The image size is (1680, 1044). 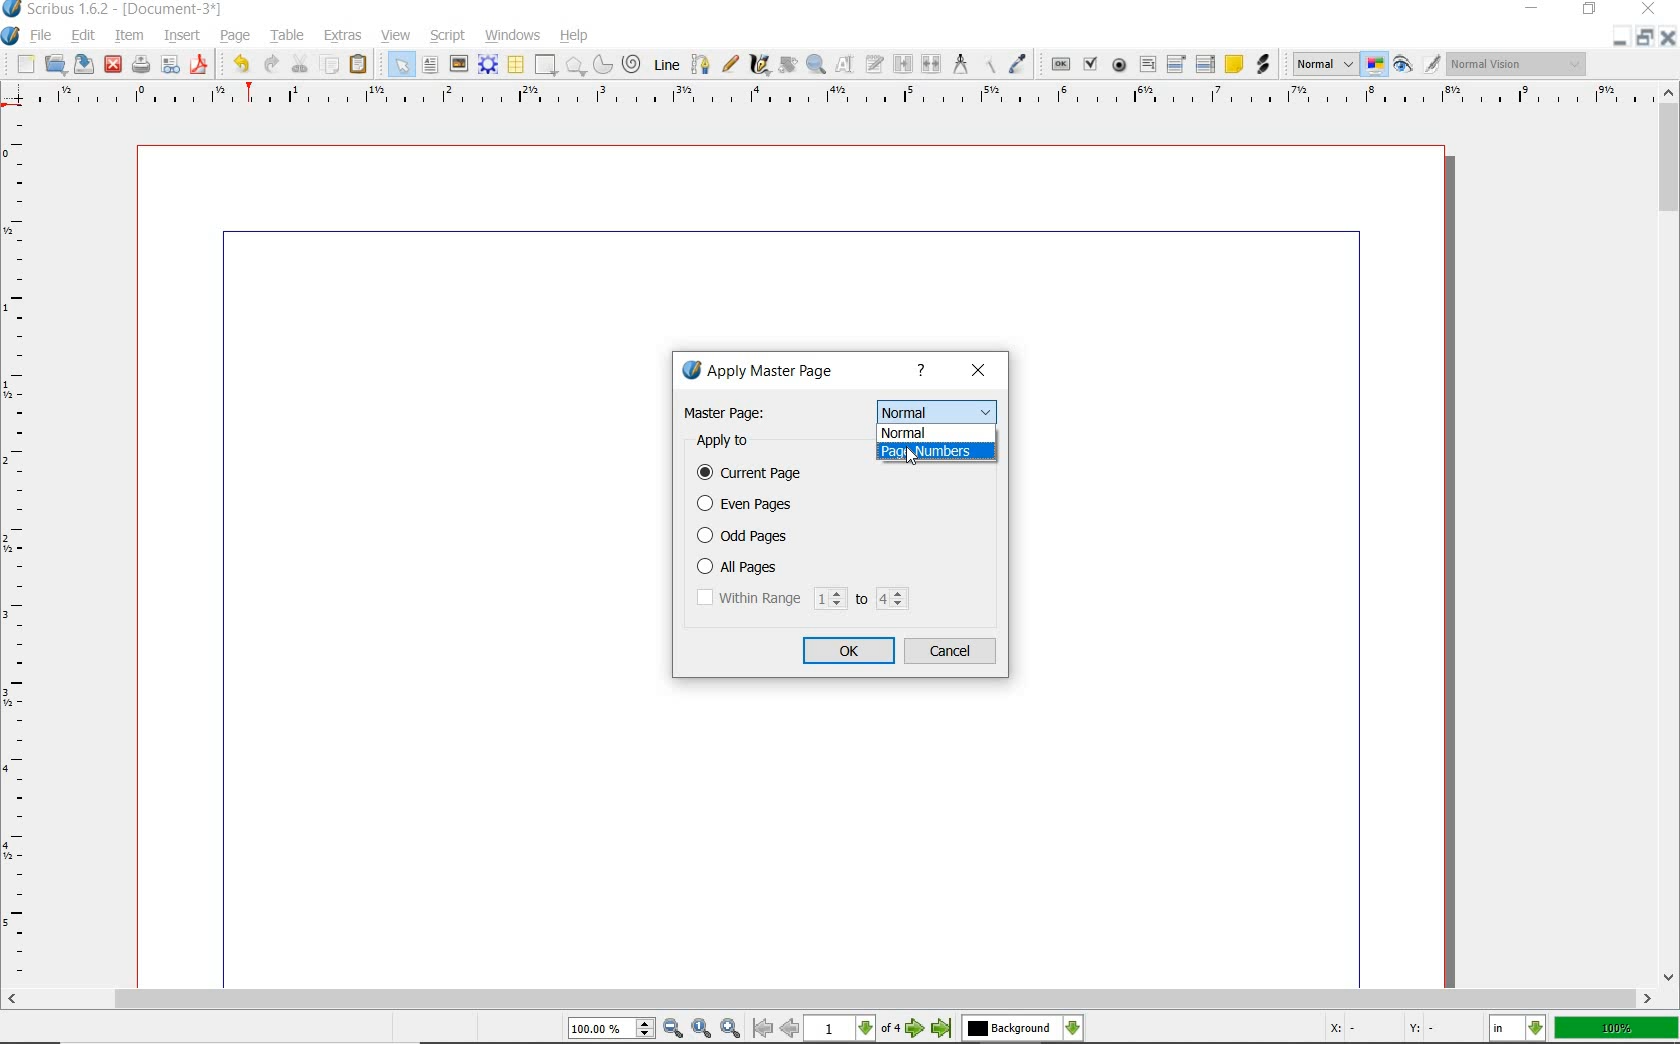 I want to click on text frame, so click(x=429, y=66).